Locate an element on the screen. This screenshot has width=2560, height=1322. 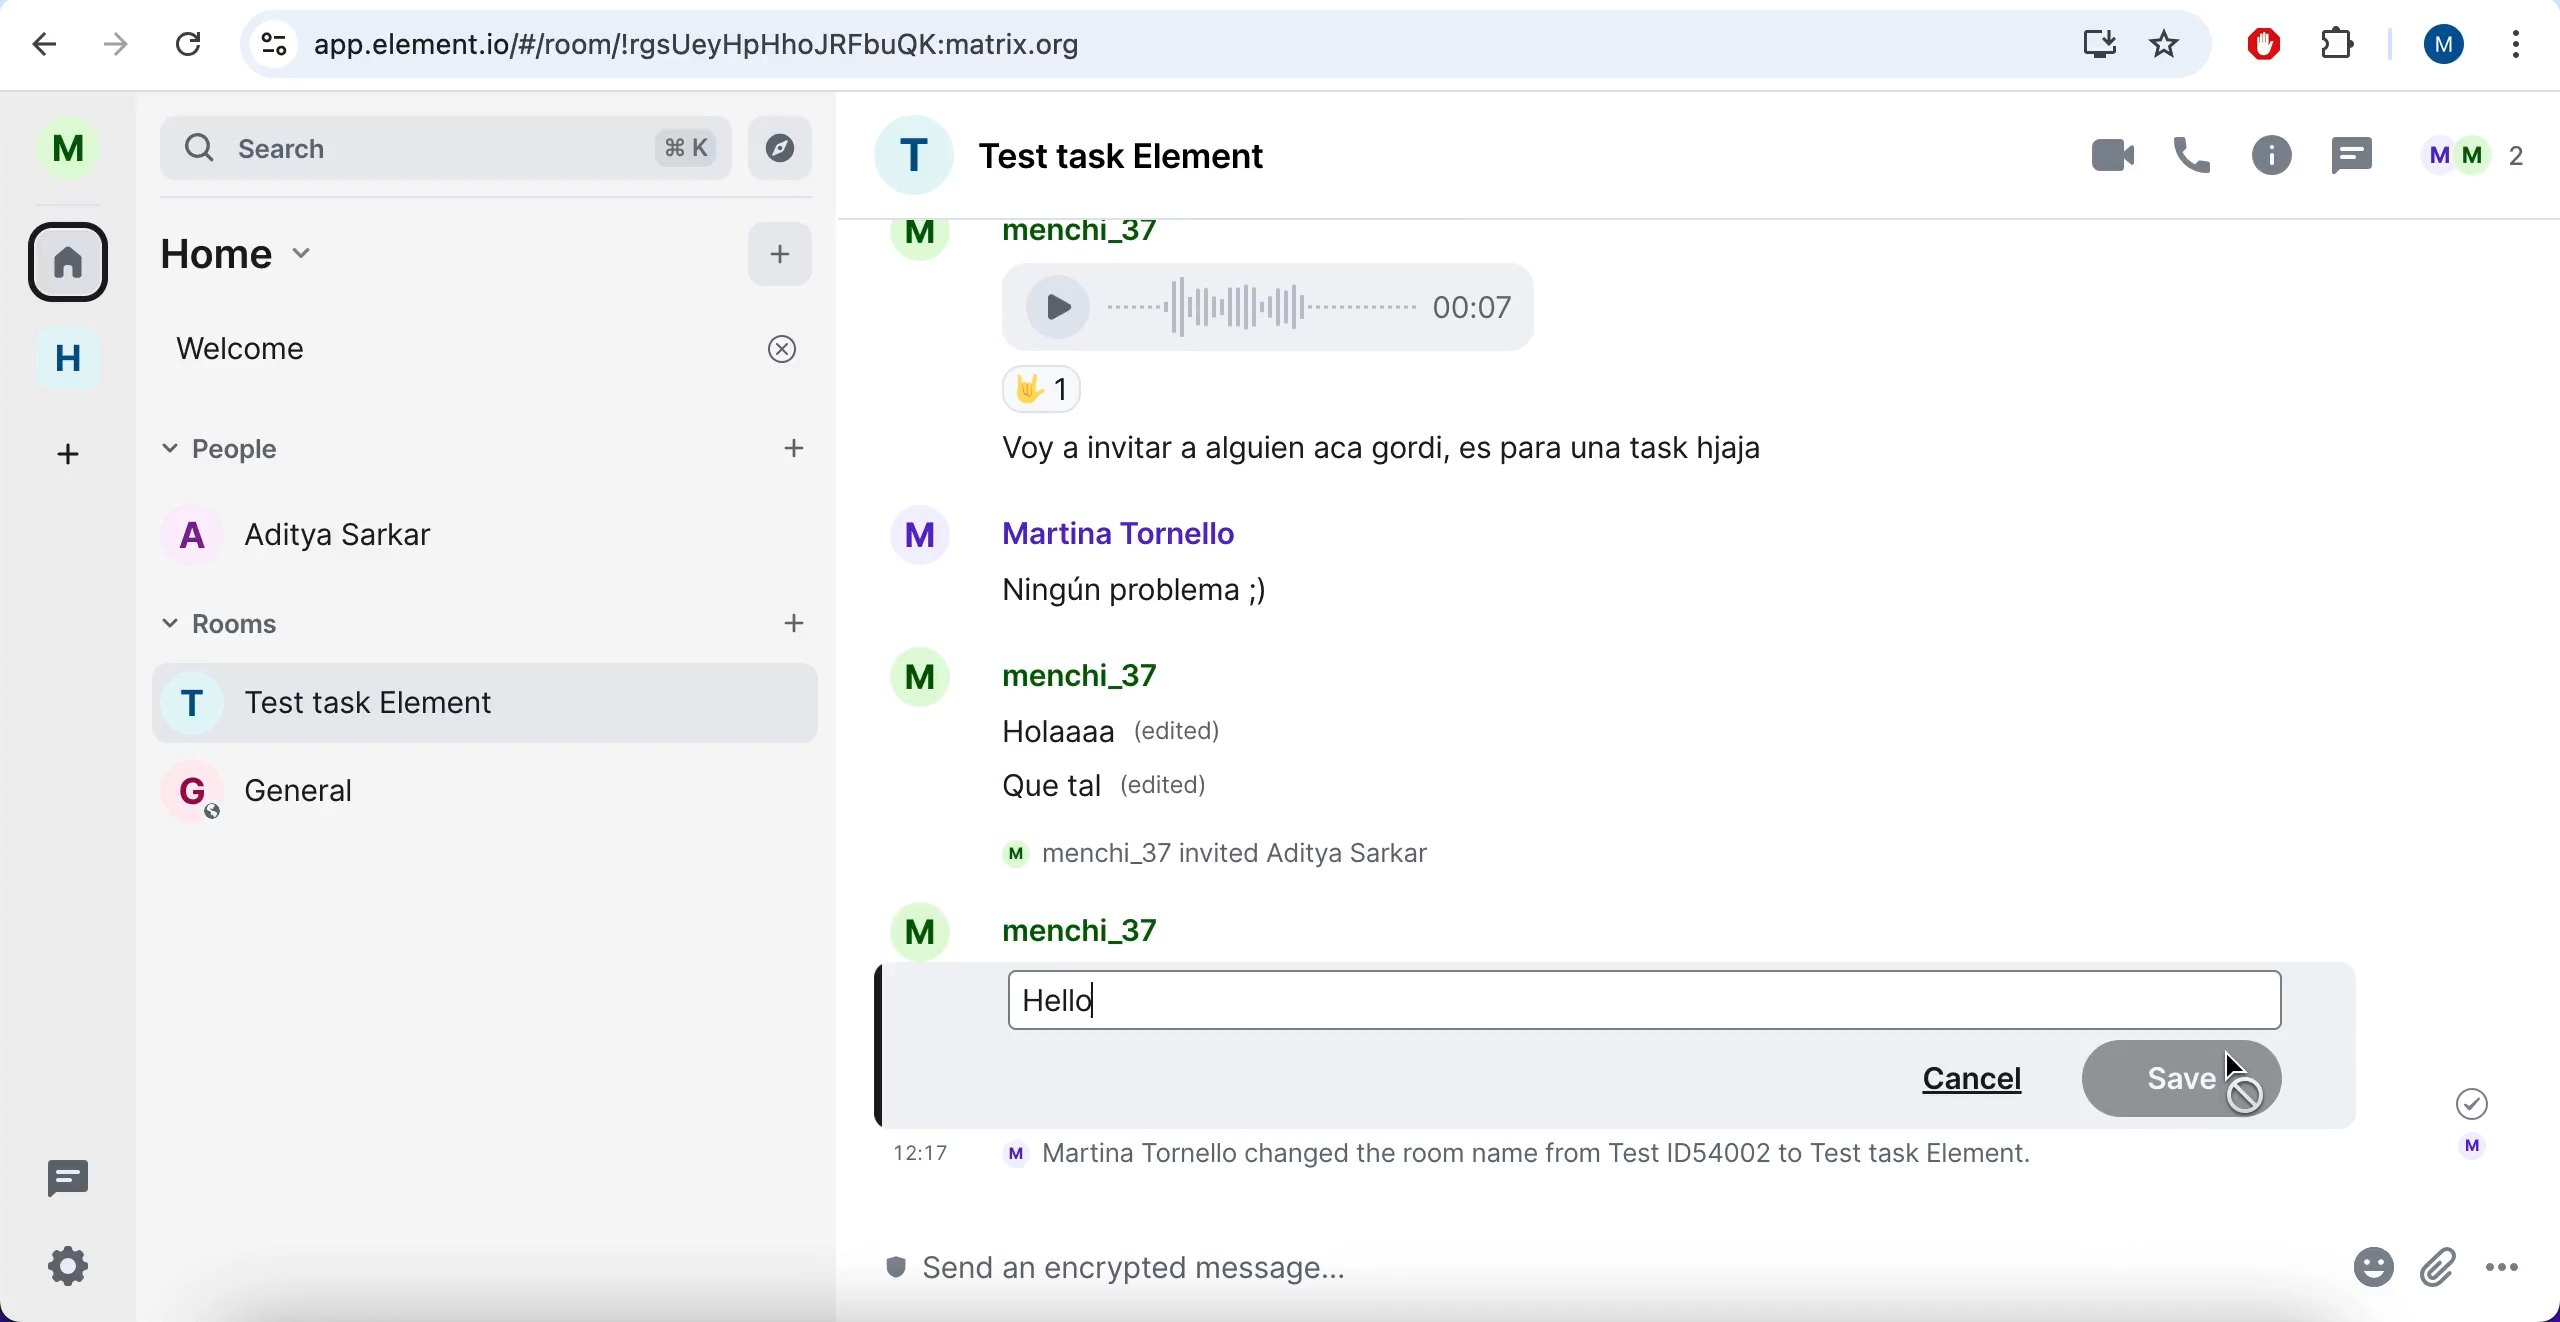
people is located at coordinates (443, 445).